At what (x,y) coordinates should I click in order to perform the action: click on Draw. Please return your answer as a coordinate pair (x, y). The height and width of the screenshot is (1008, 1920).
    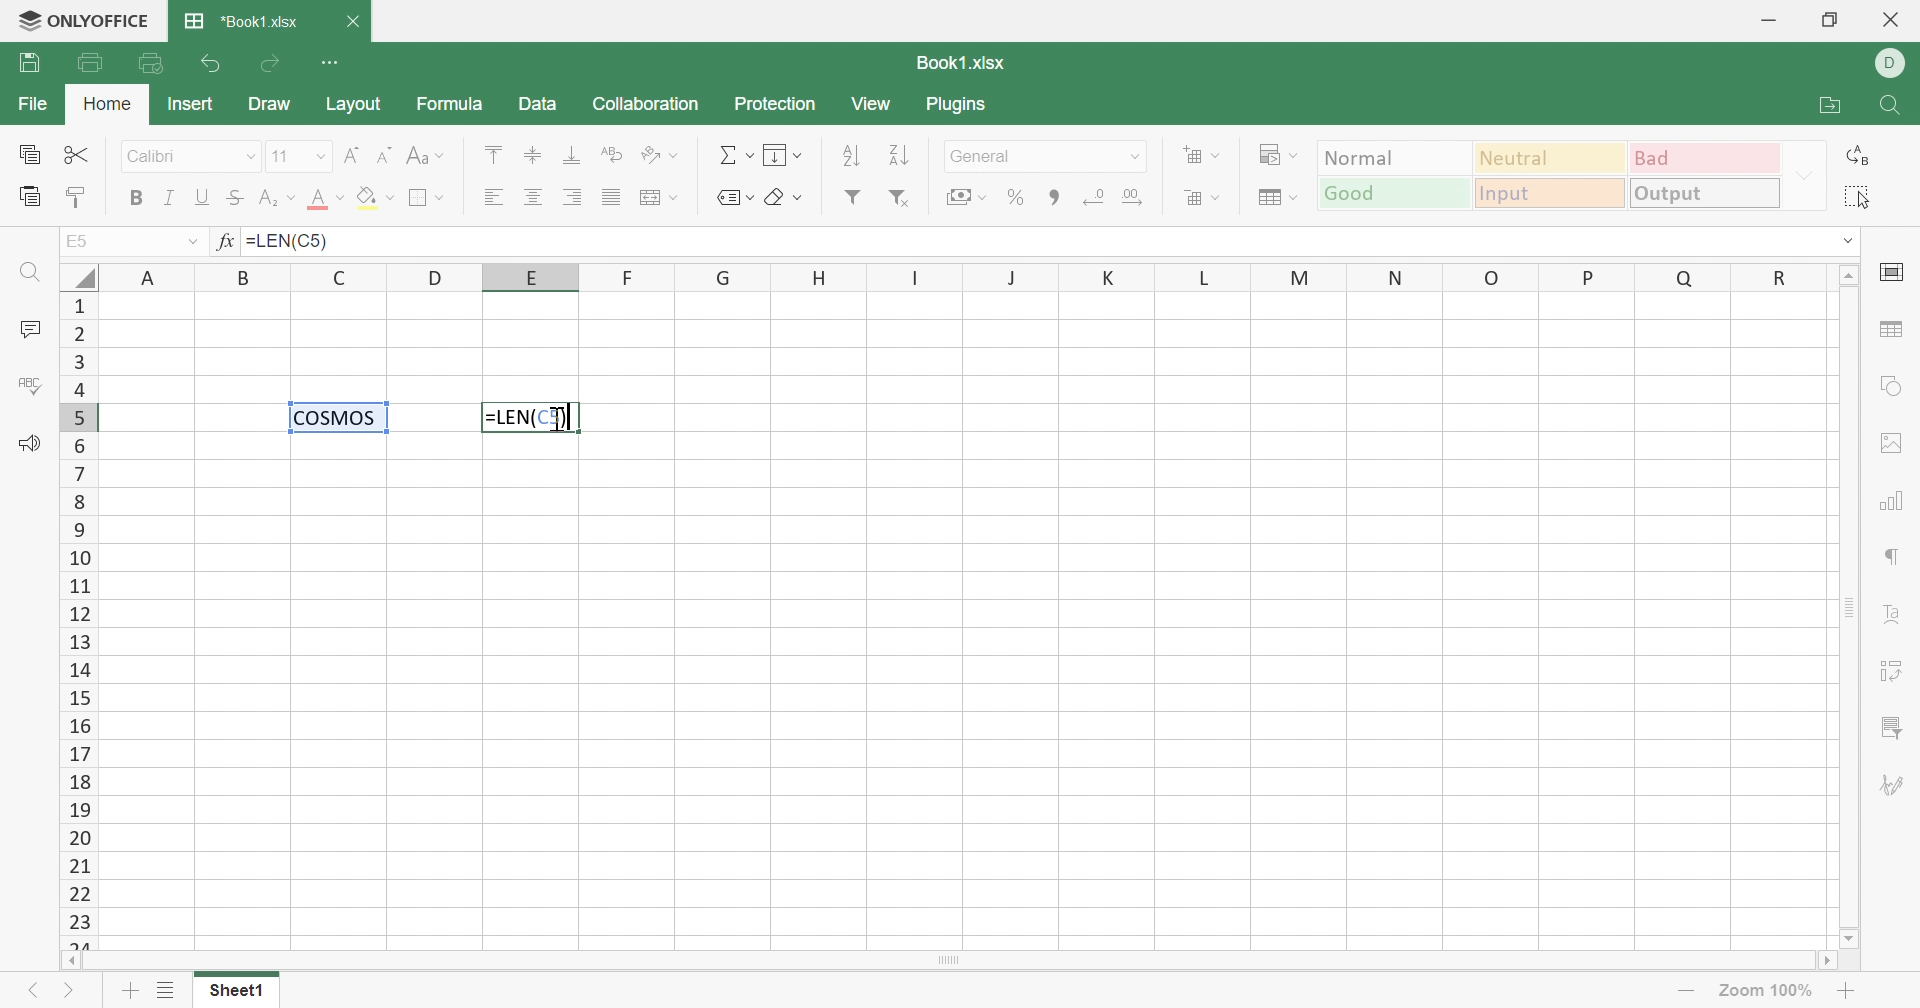
    Looking at the image, I should click on (270, 105).